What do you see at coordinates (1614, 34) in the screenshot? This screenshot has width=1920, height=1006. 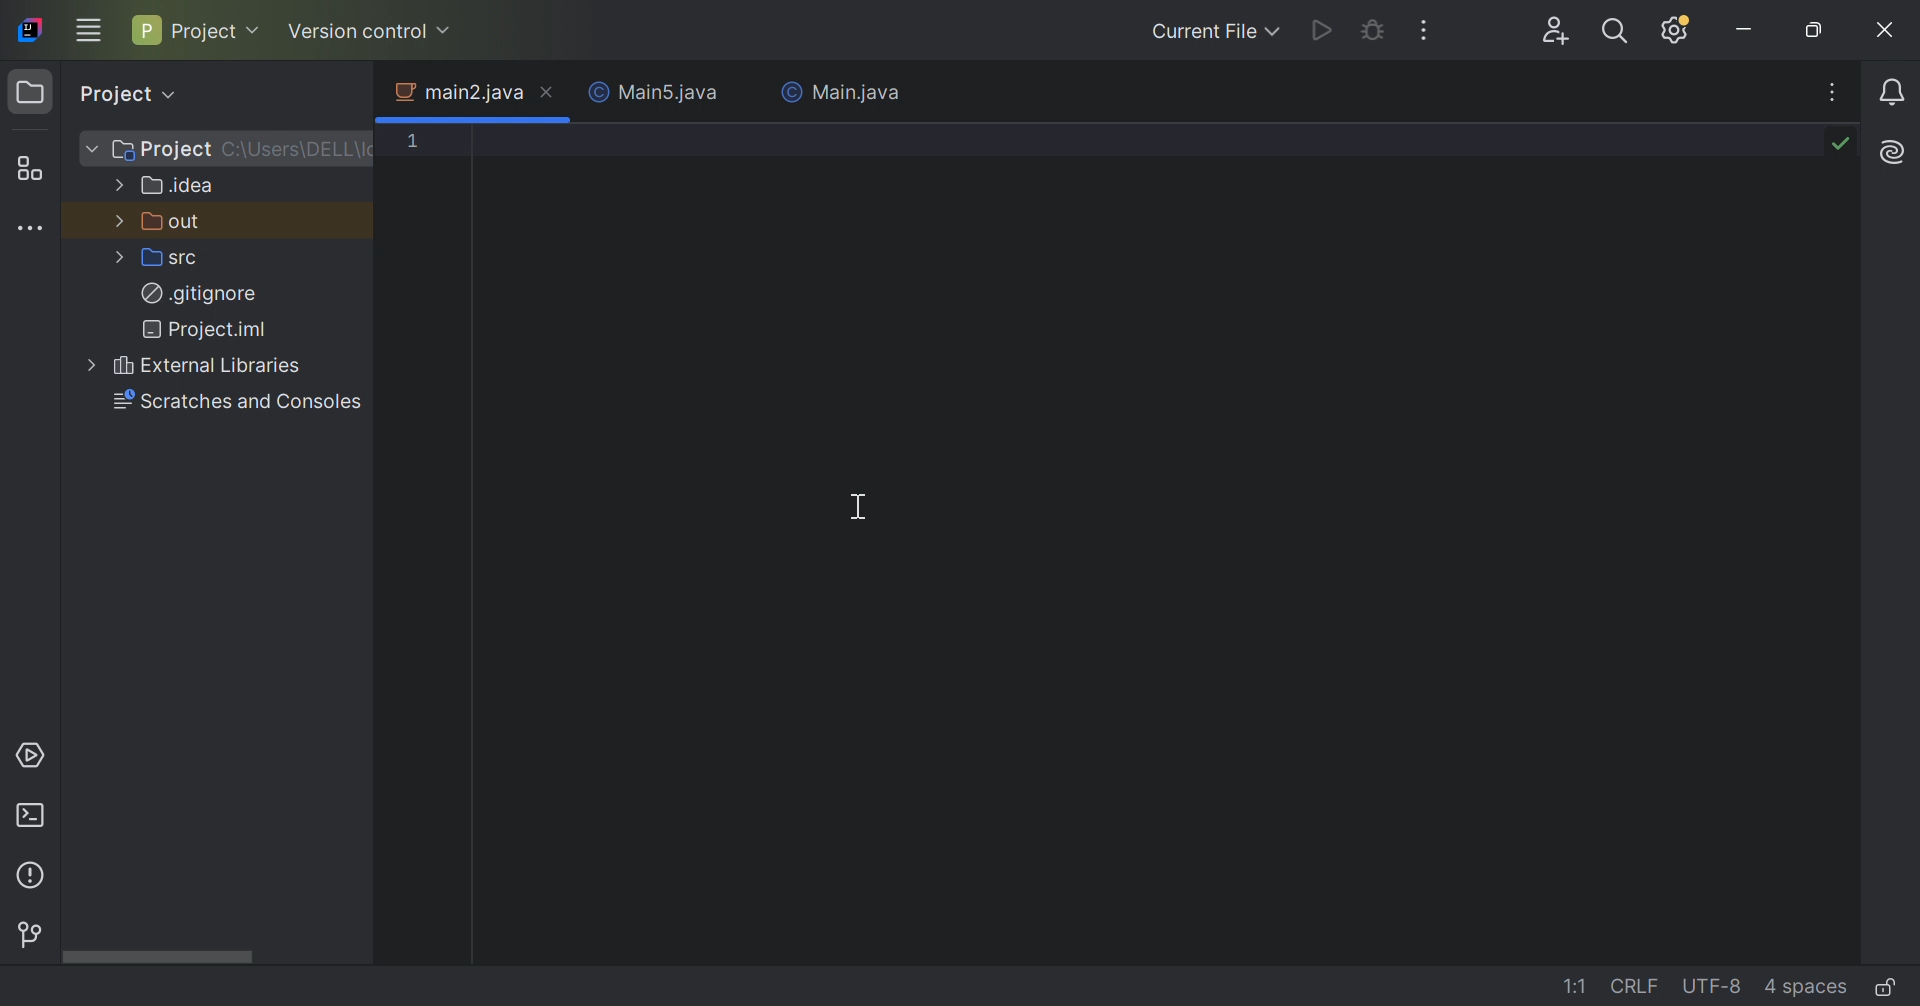 I see `Search everywhere` at bounding box center [1614, 34].